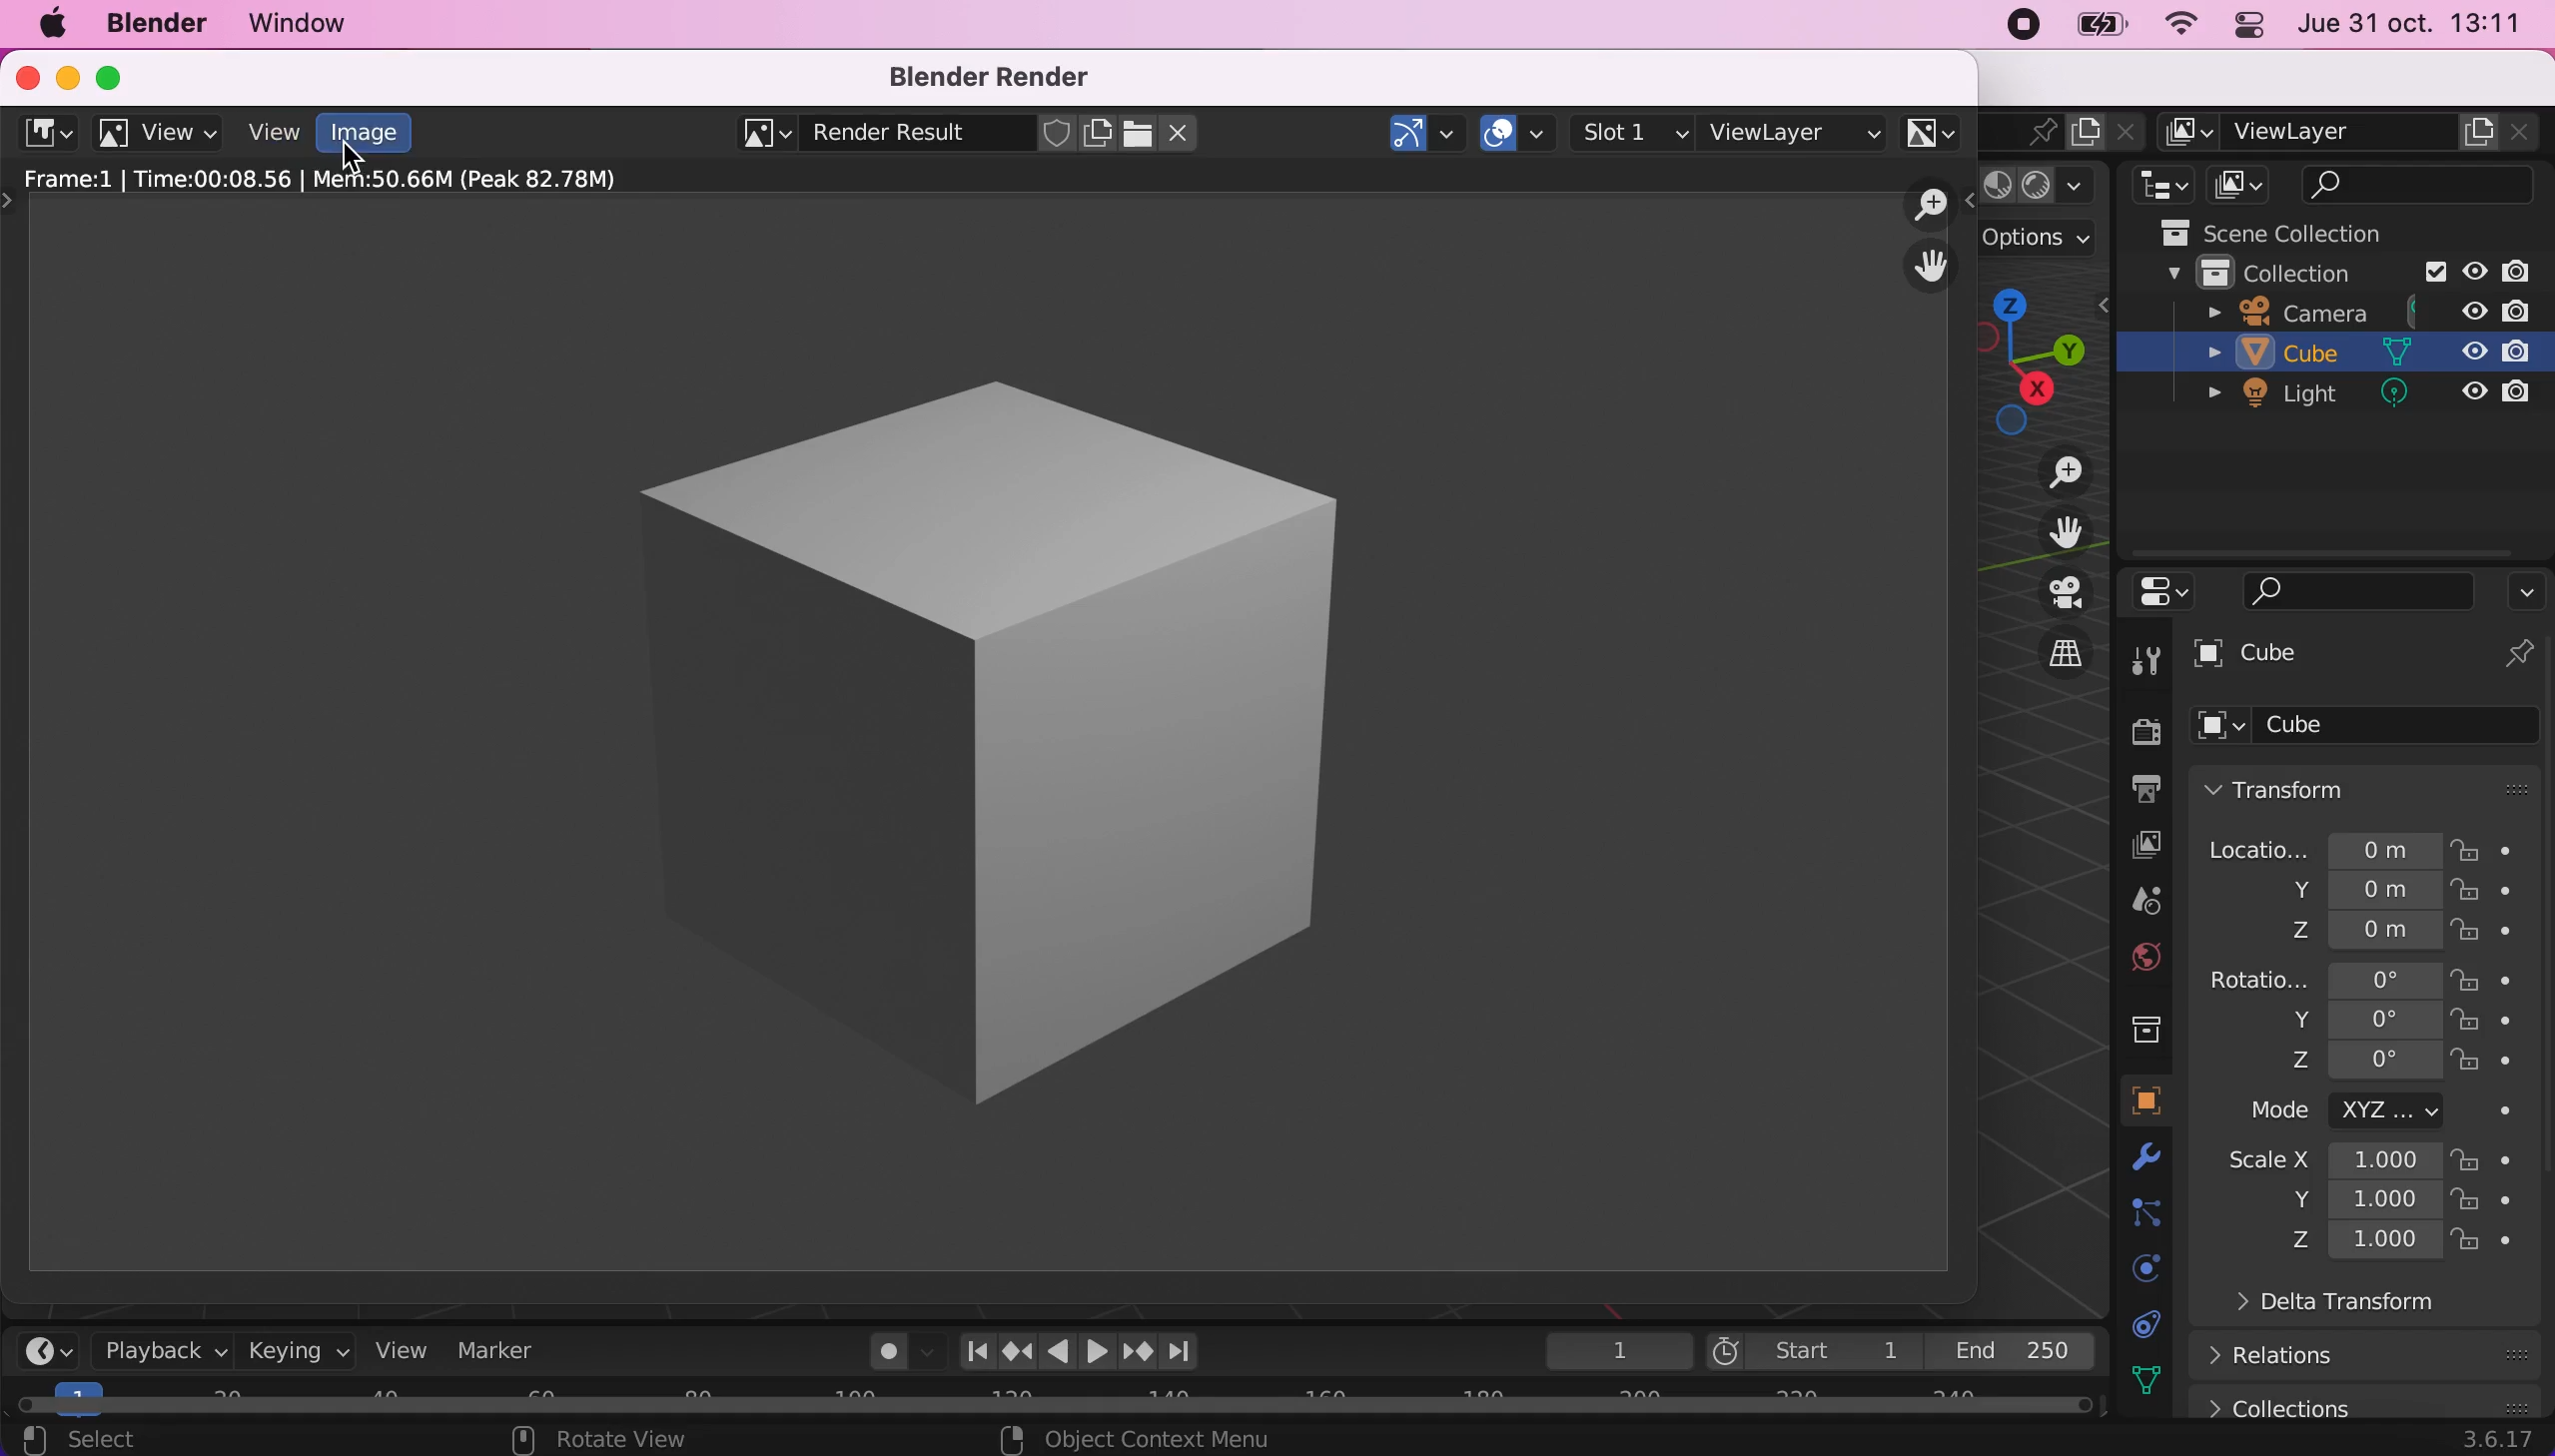  I want to click on start 1, so click(1812, 1351).